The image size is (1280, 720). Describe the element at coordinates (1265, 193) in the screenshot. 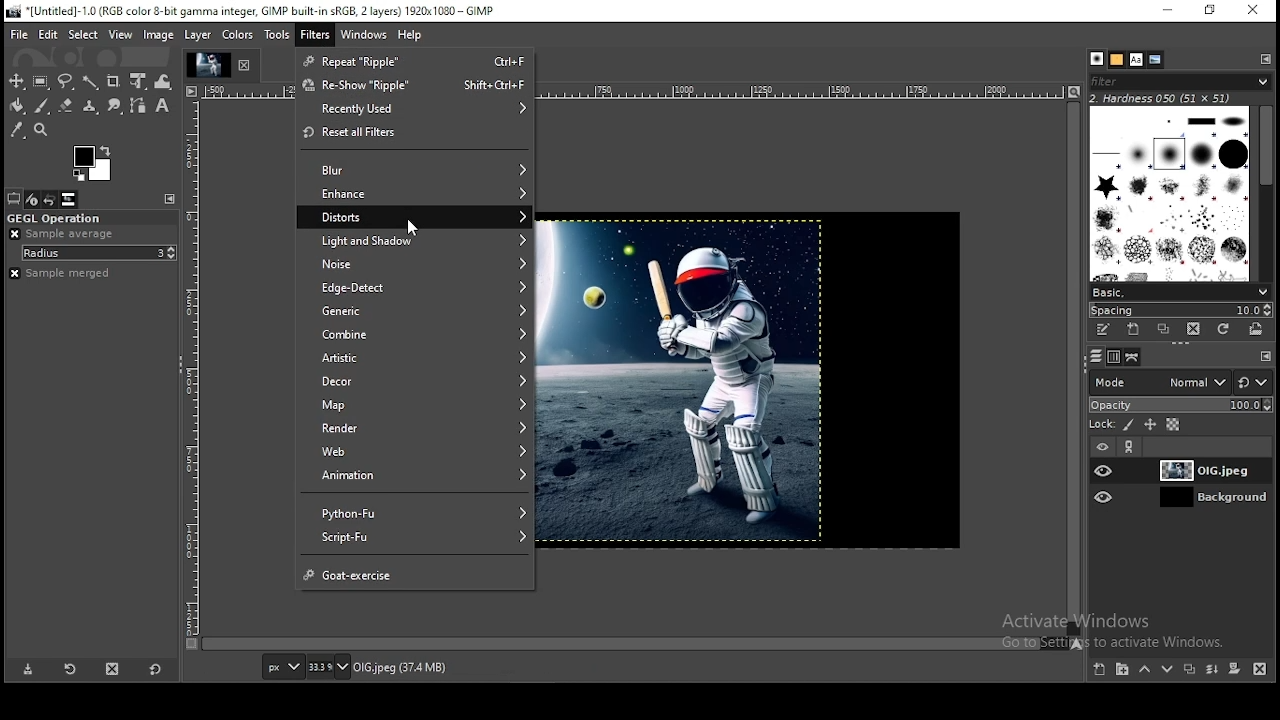

I see `scroll bar` at that location.